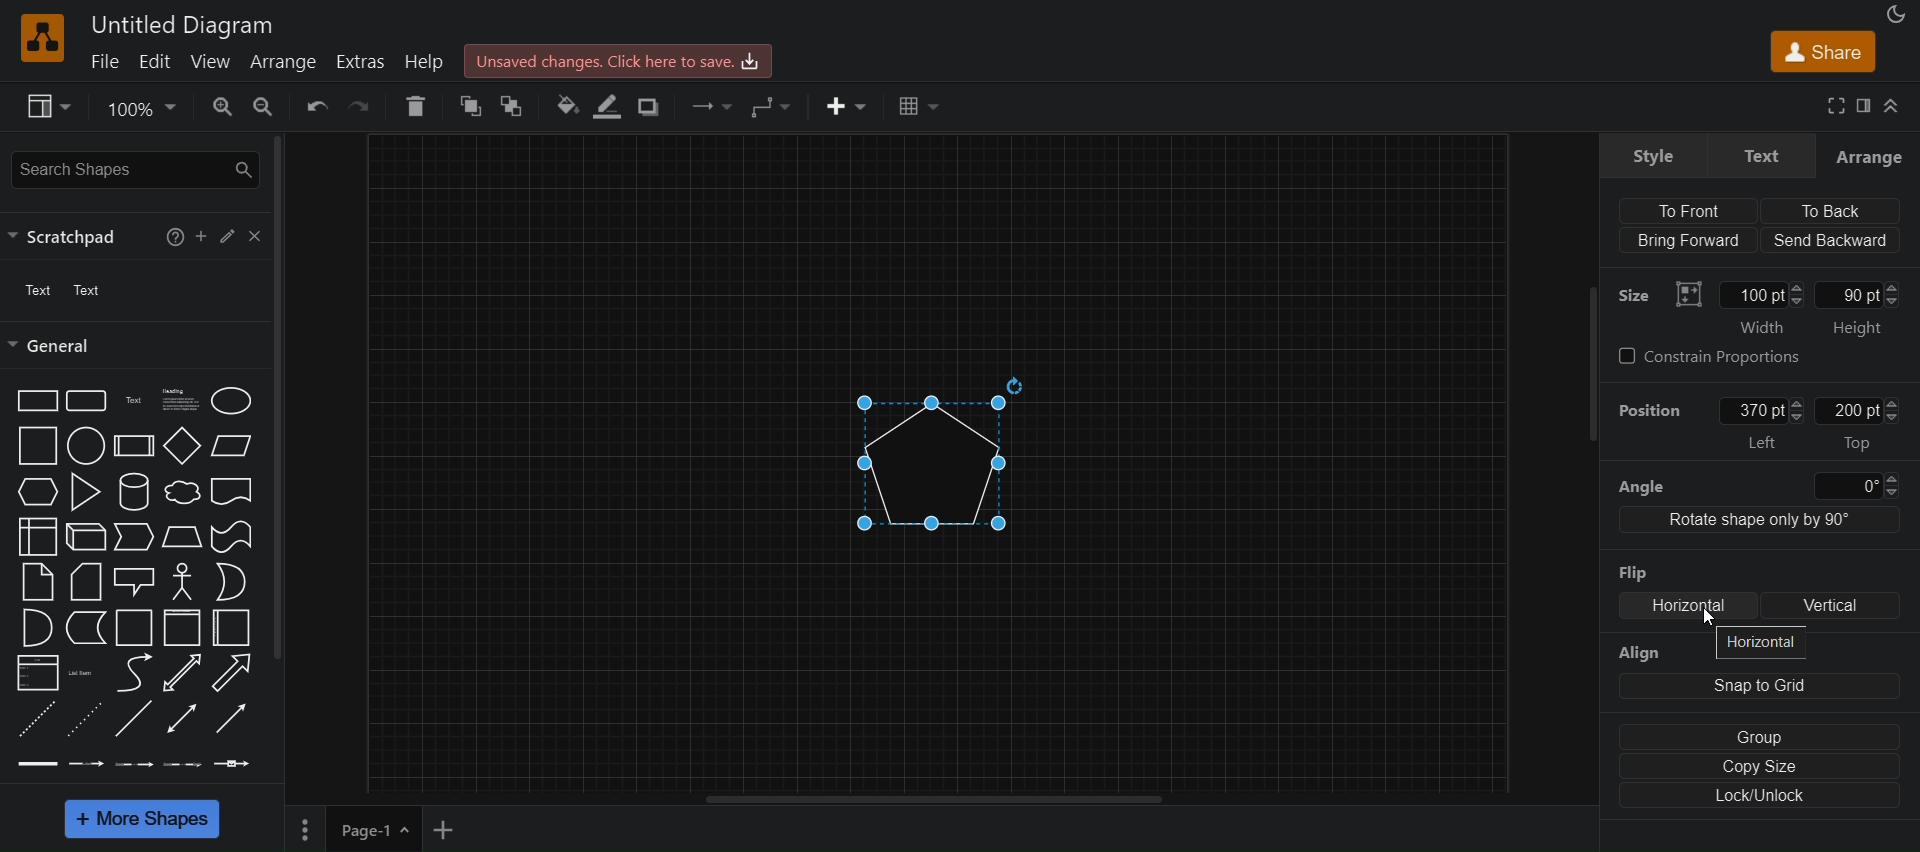  I want to click on search shapes, so click(136, 170).